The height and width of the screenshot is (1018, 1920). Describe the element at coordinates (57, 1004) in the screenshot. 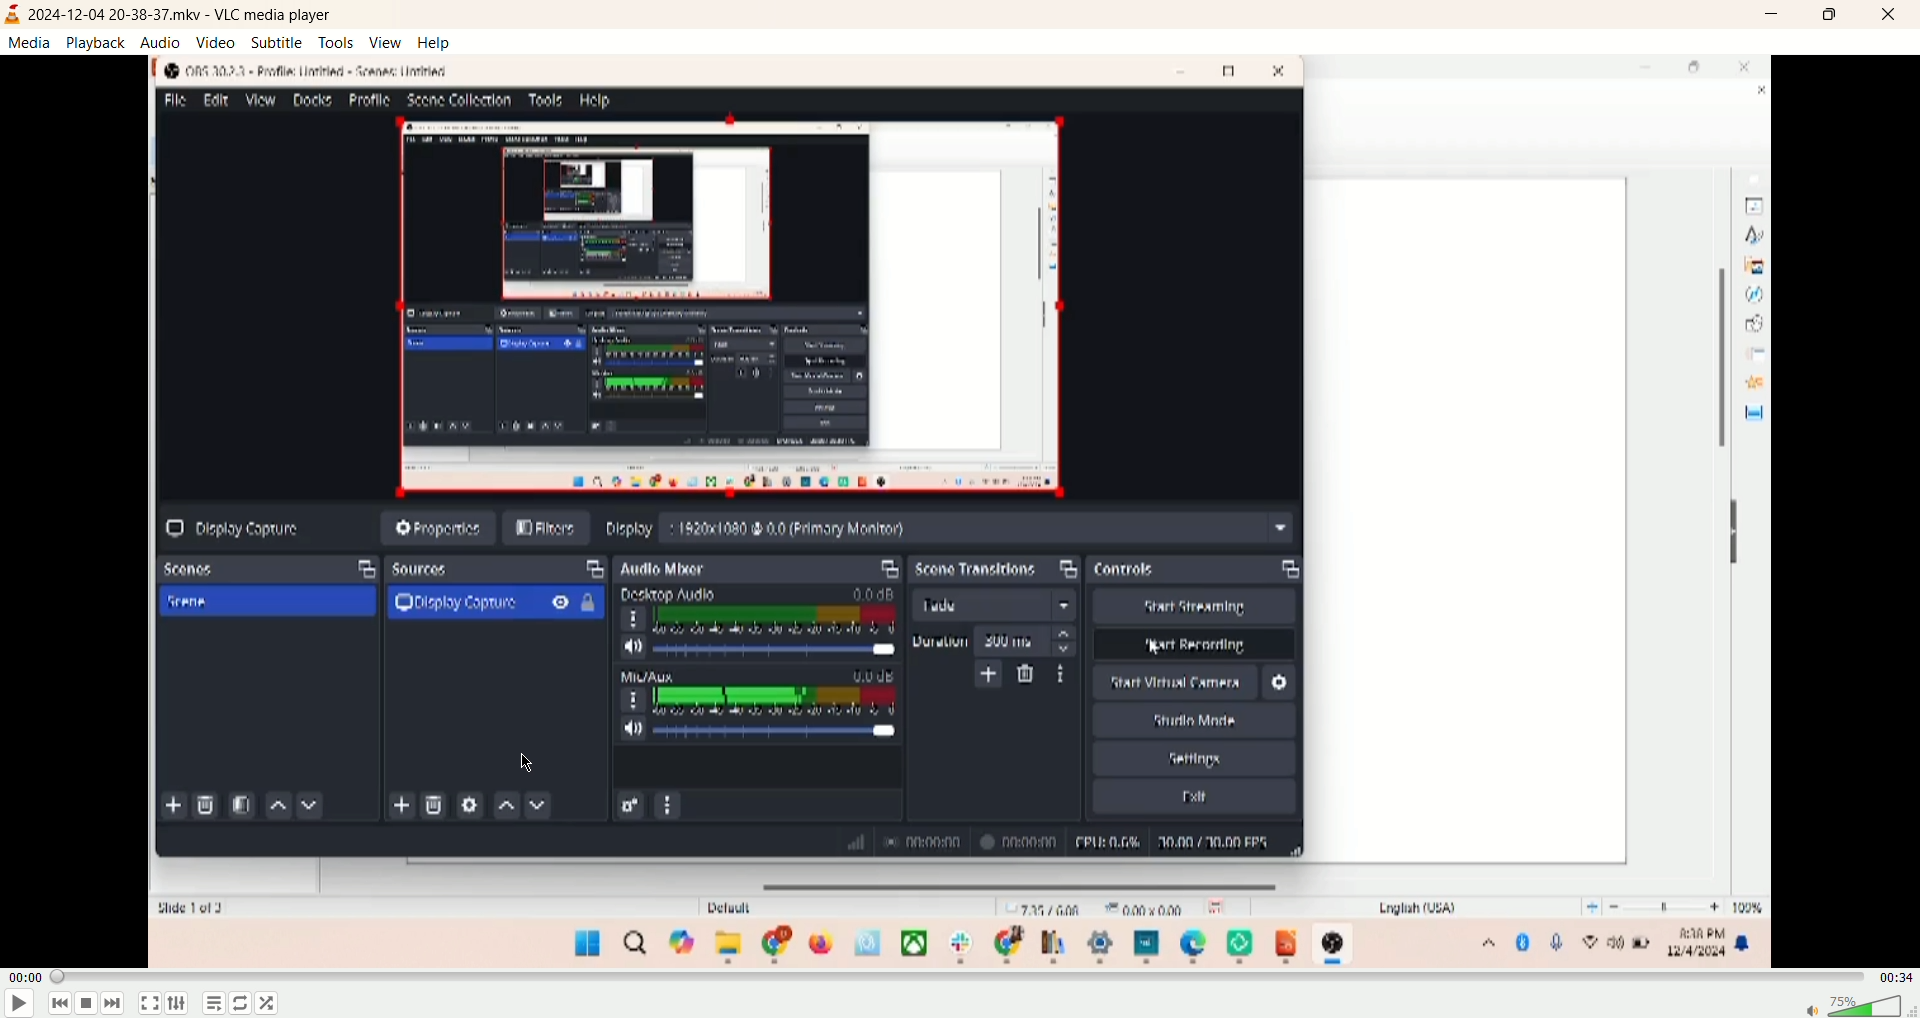

I see `previous` at that location.